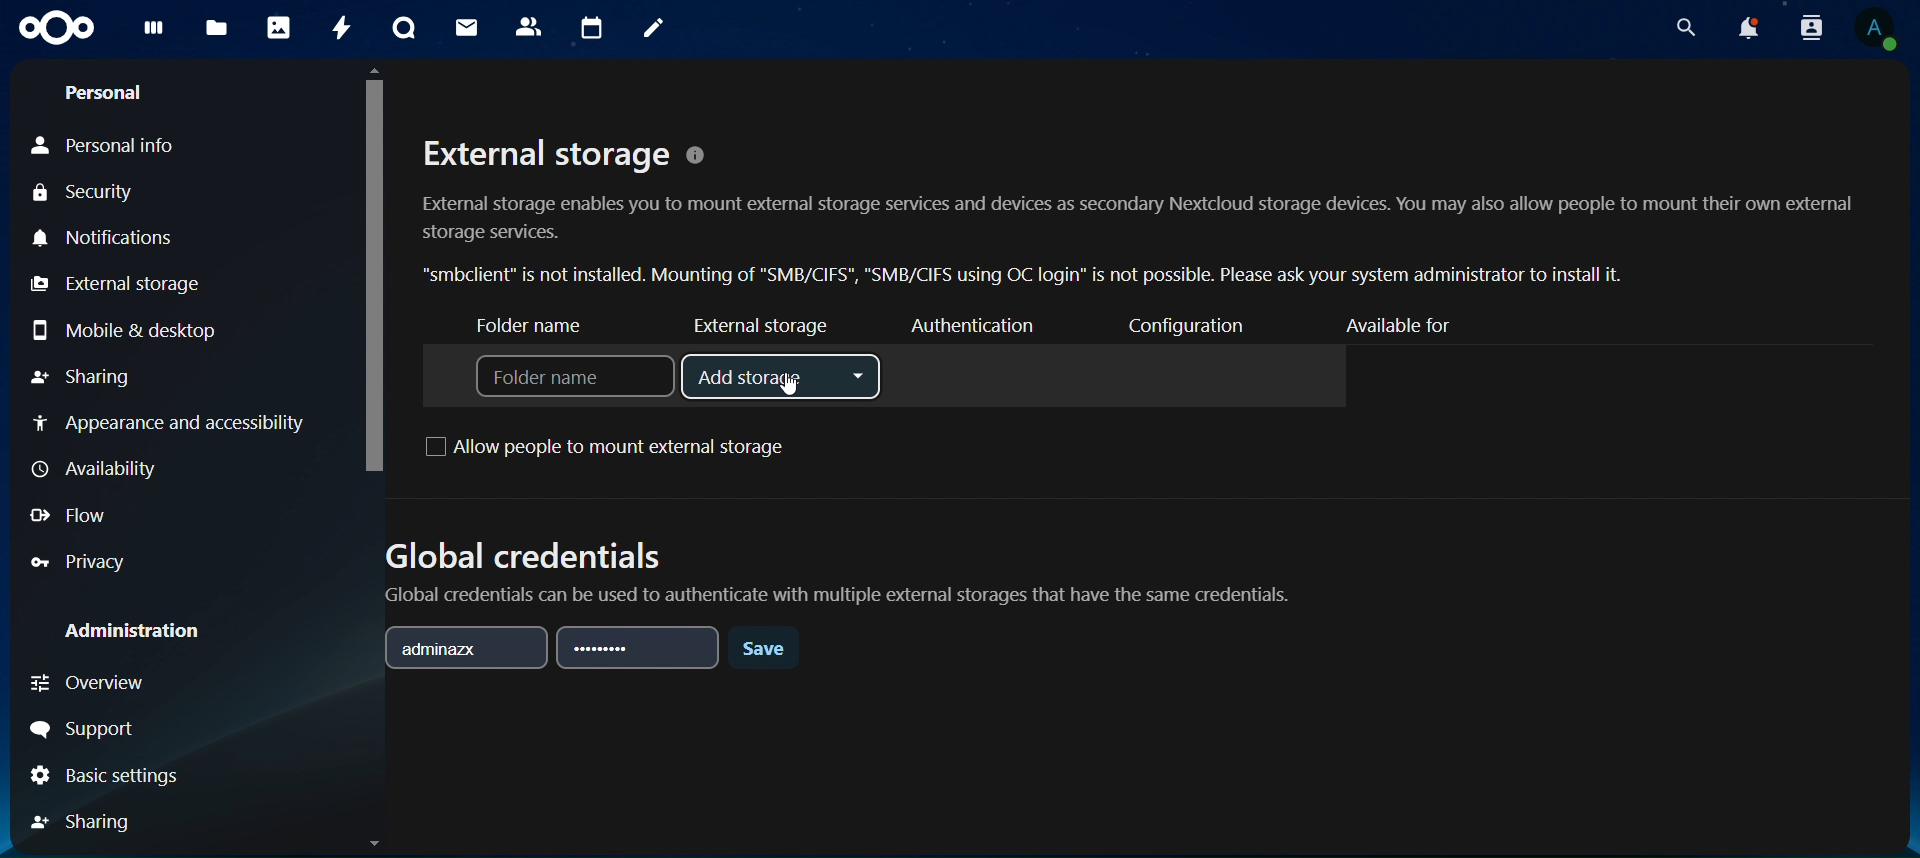  Describe the element at coordinates (114, 284) in the screenshot. I see `external storage` at that location.